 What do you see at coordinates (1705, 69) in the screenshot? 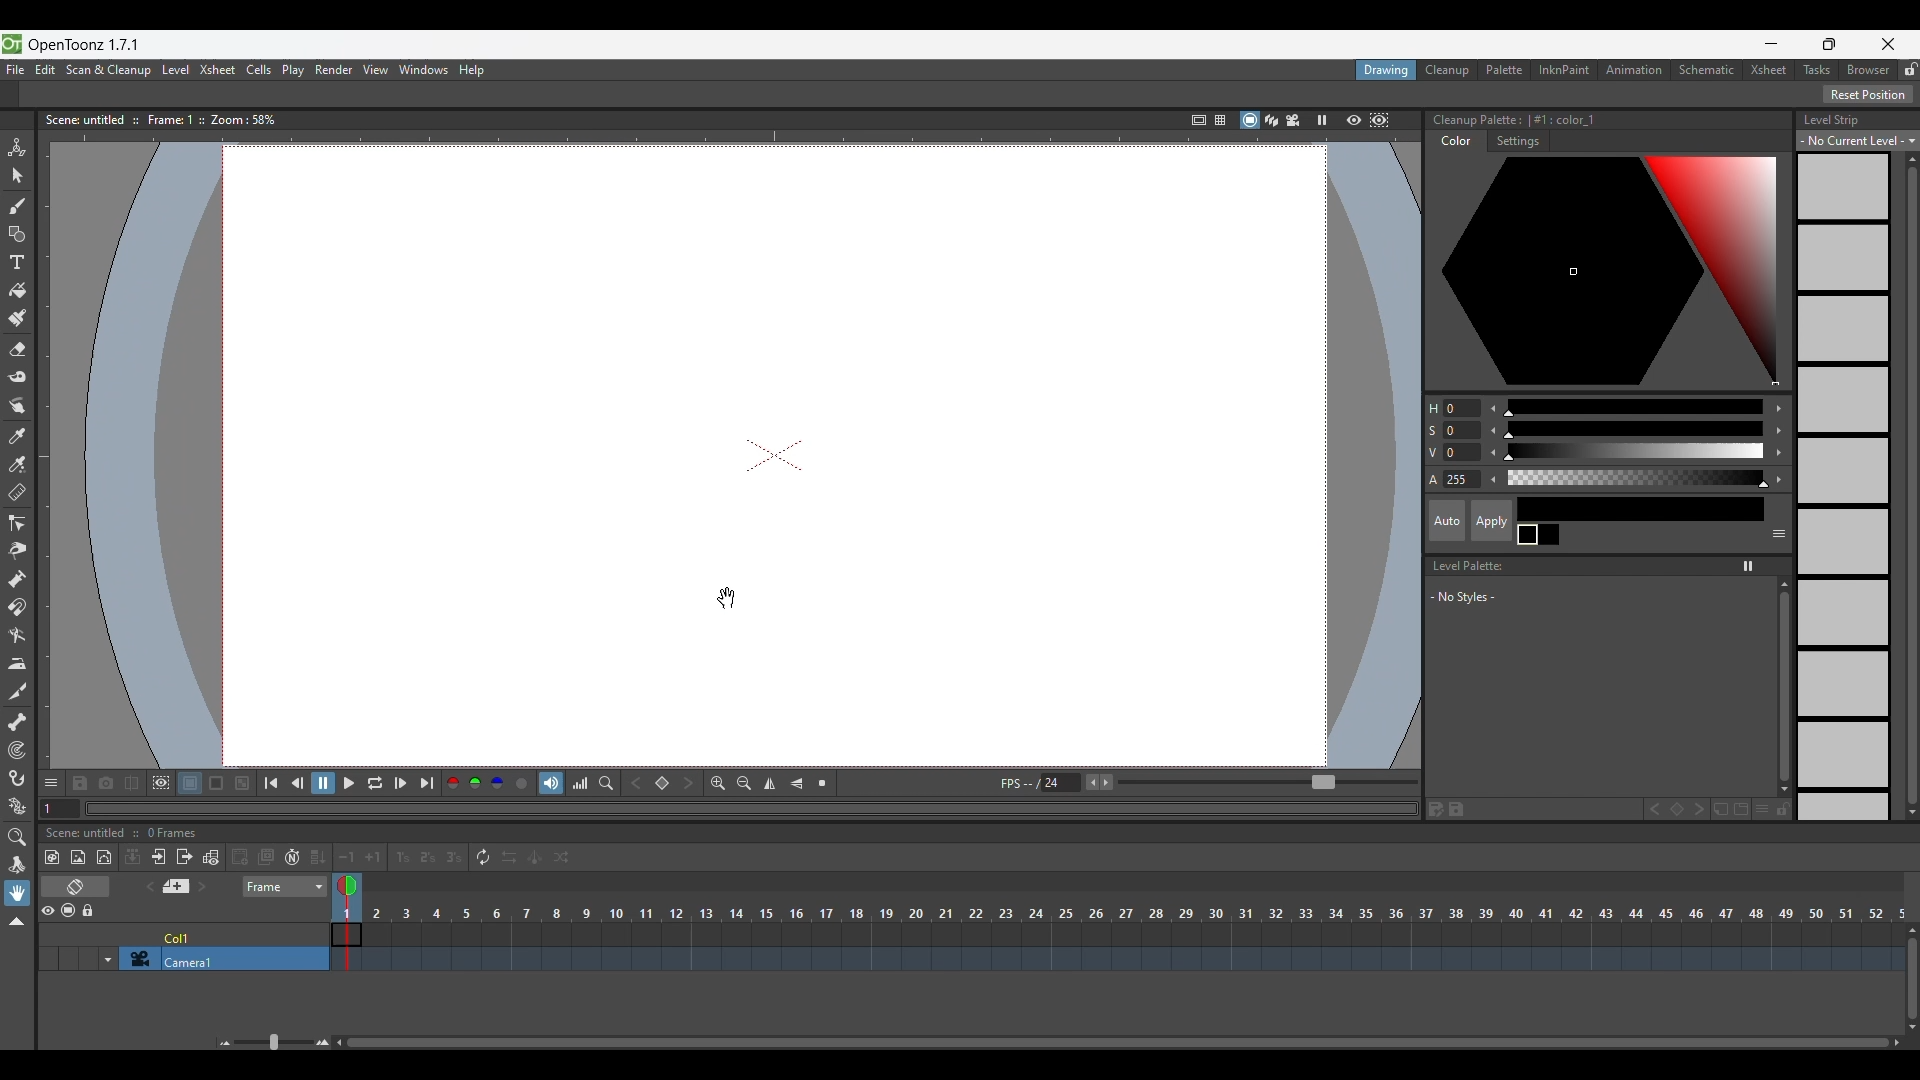
I see `Schematic` at bounding box center [1705, 69].